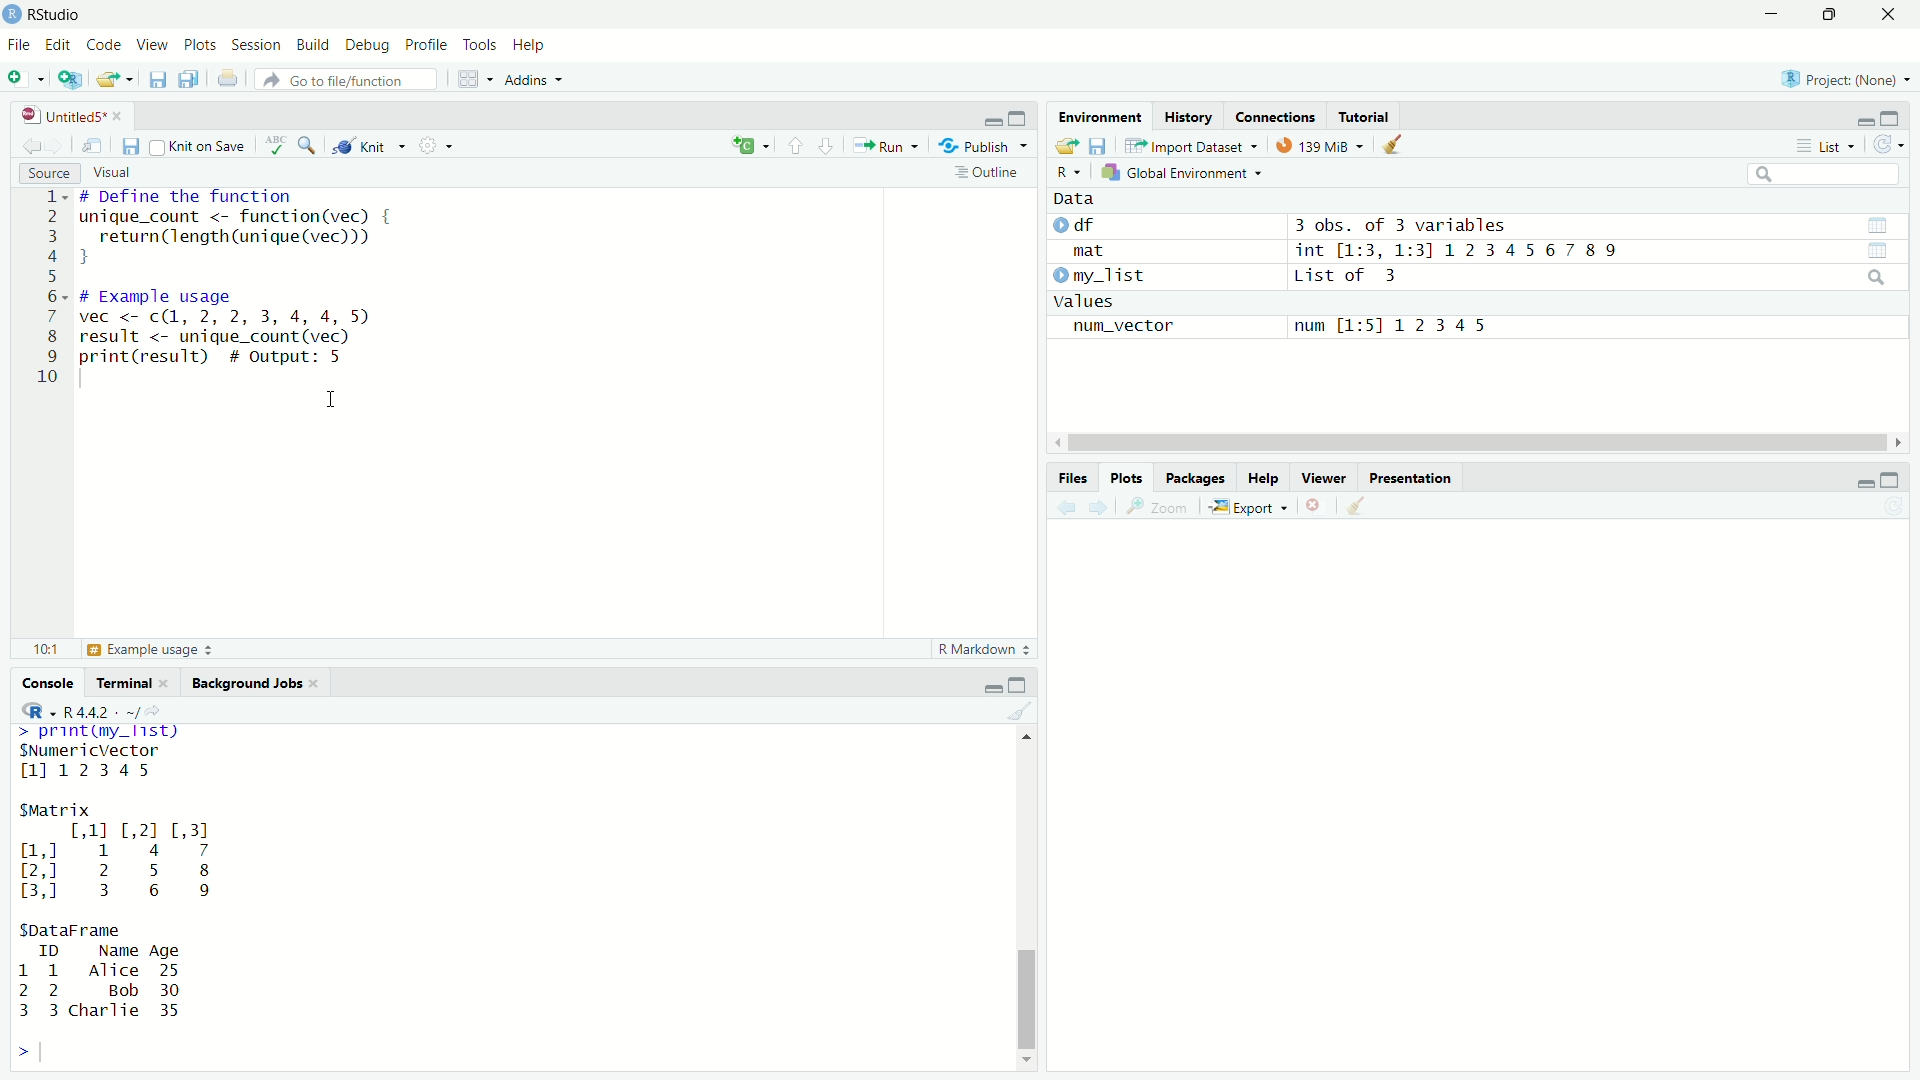 Image resolution: width=1920 pixels, height=1080 pixels. Describe the element at coordinates (433, 145) in the screenshot. I see `settings` at that location.